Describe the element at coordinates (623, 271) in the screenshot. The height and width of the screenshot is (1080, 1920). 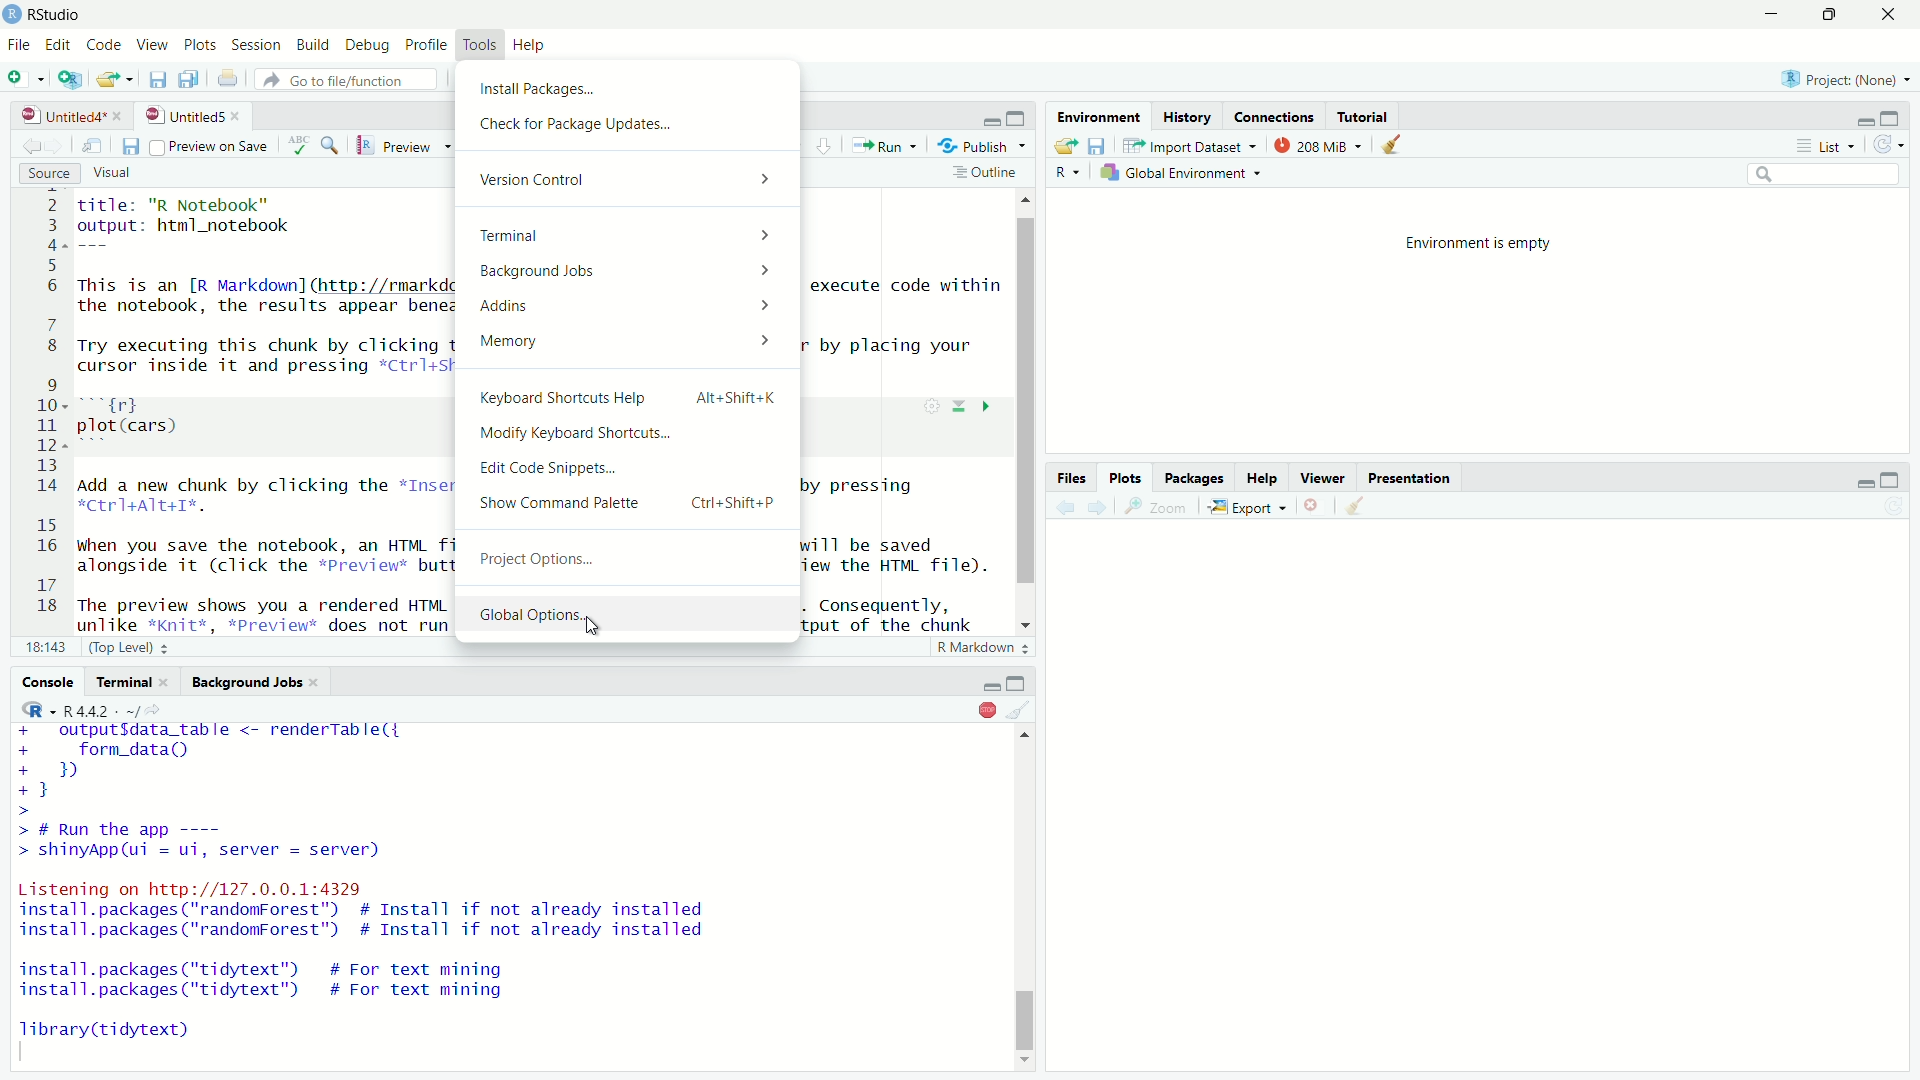
I see `Background Jobs ` at that location.